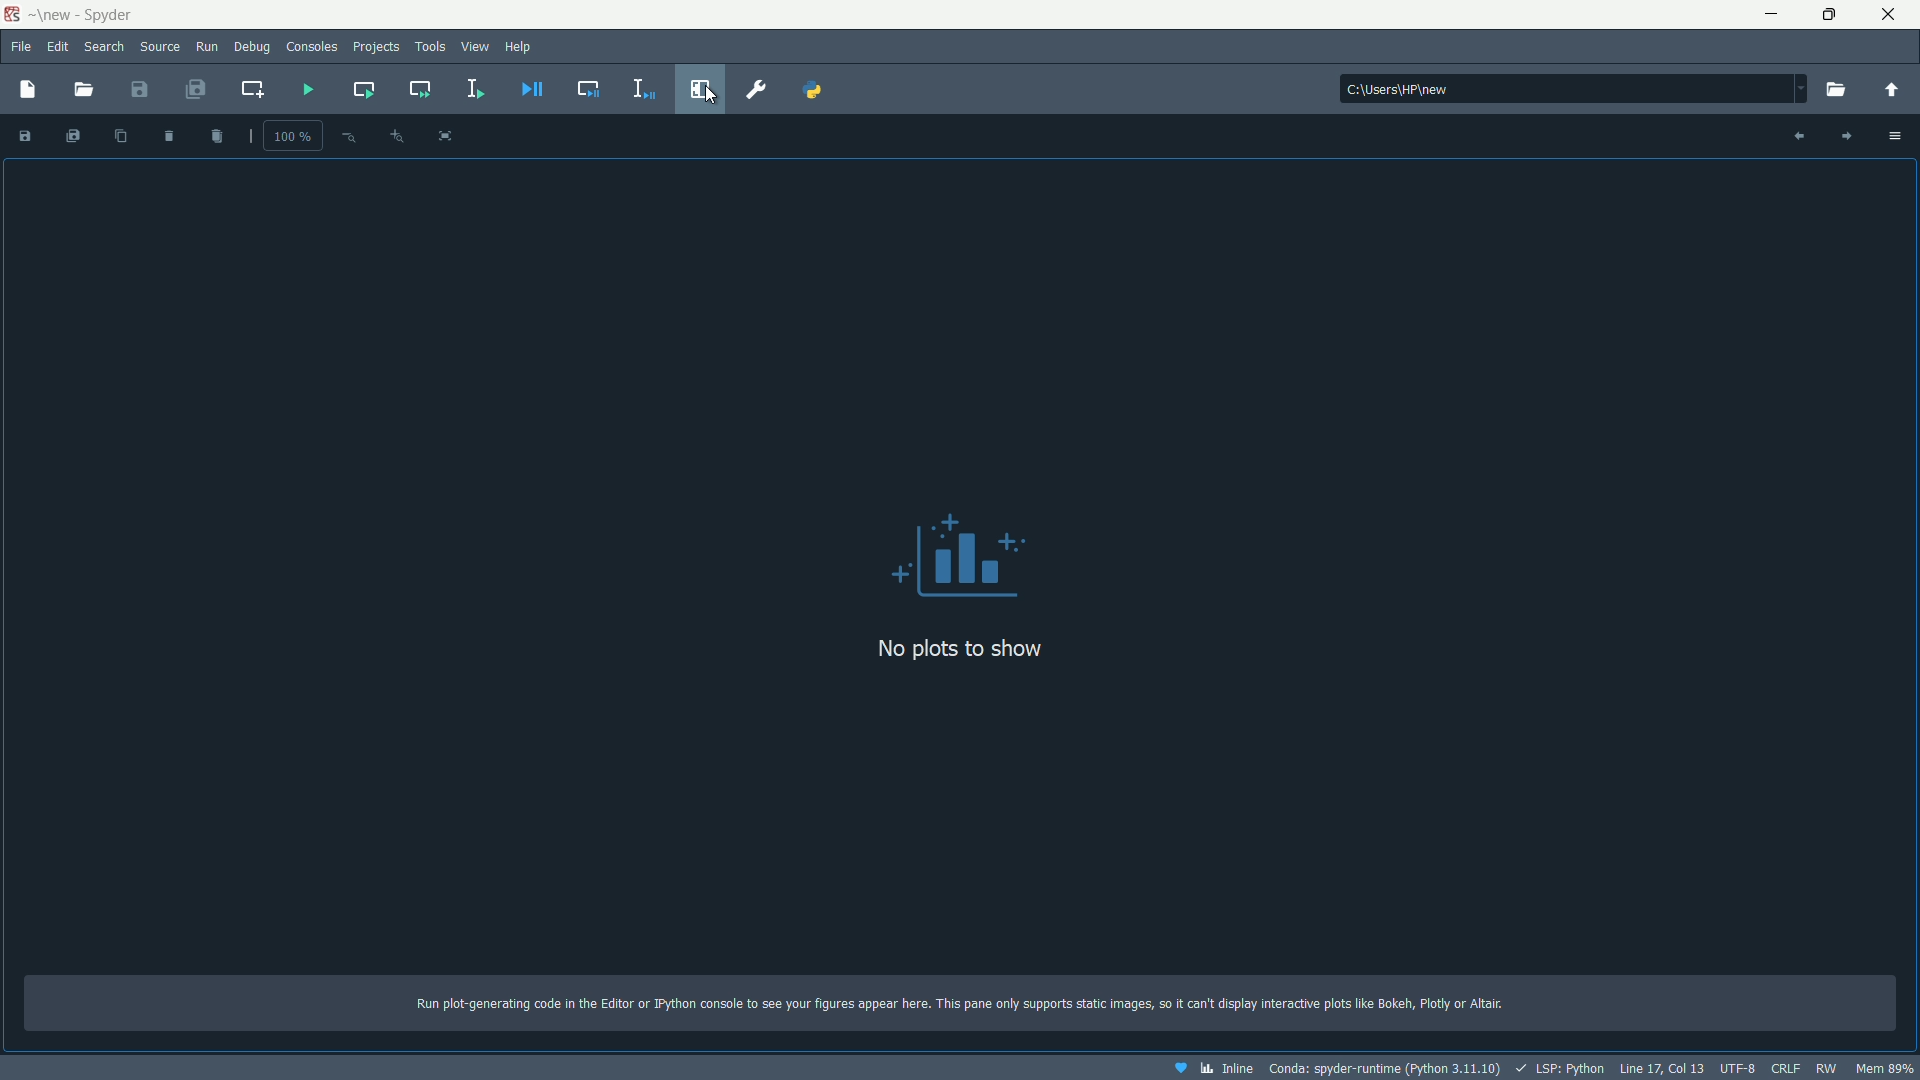 The image size is (1920, 1080). I want to click on preferences, so click(754, 89).